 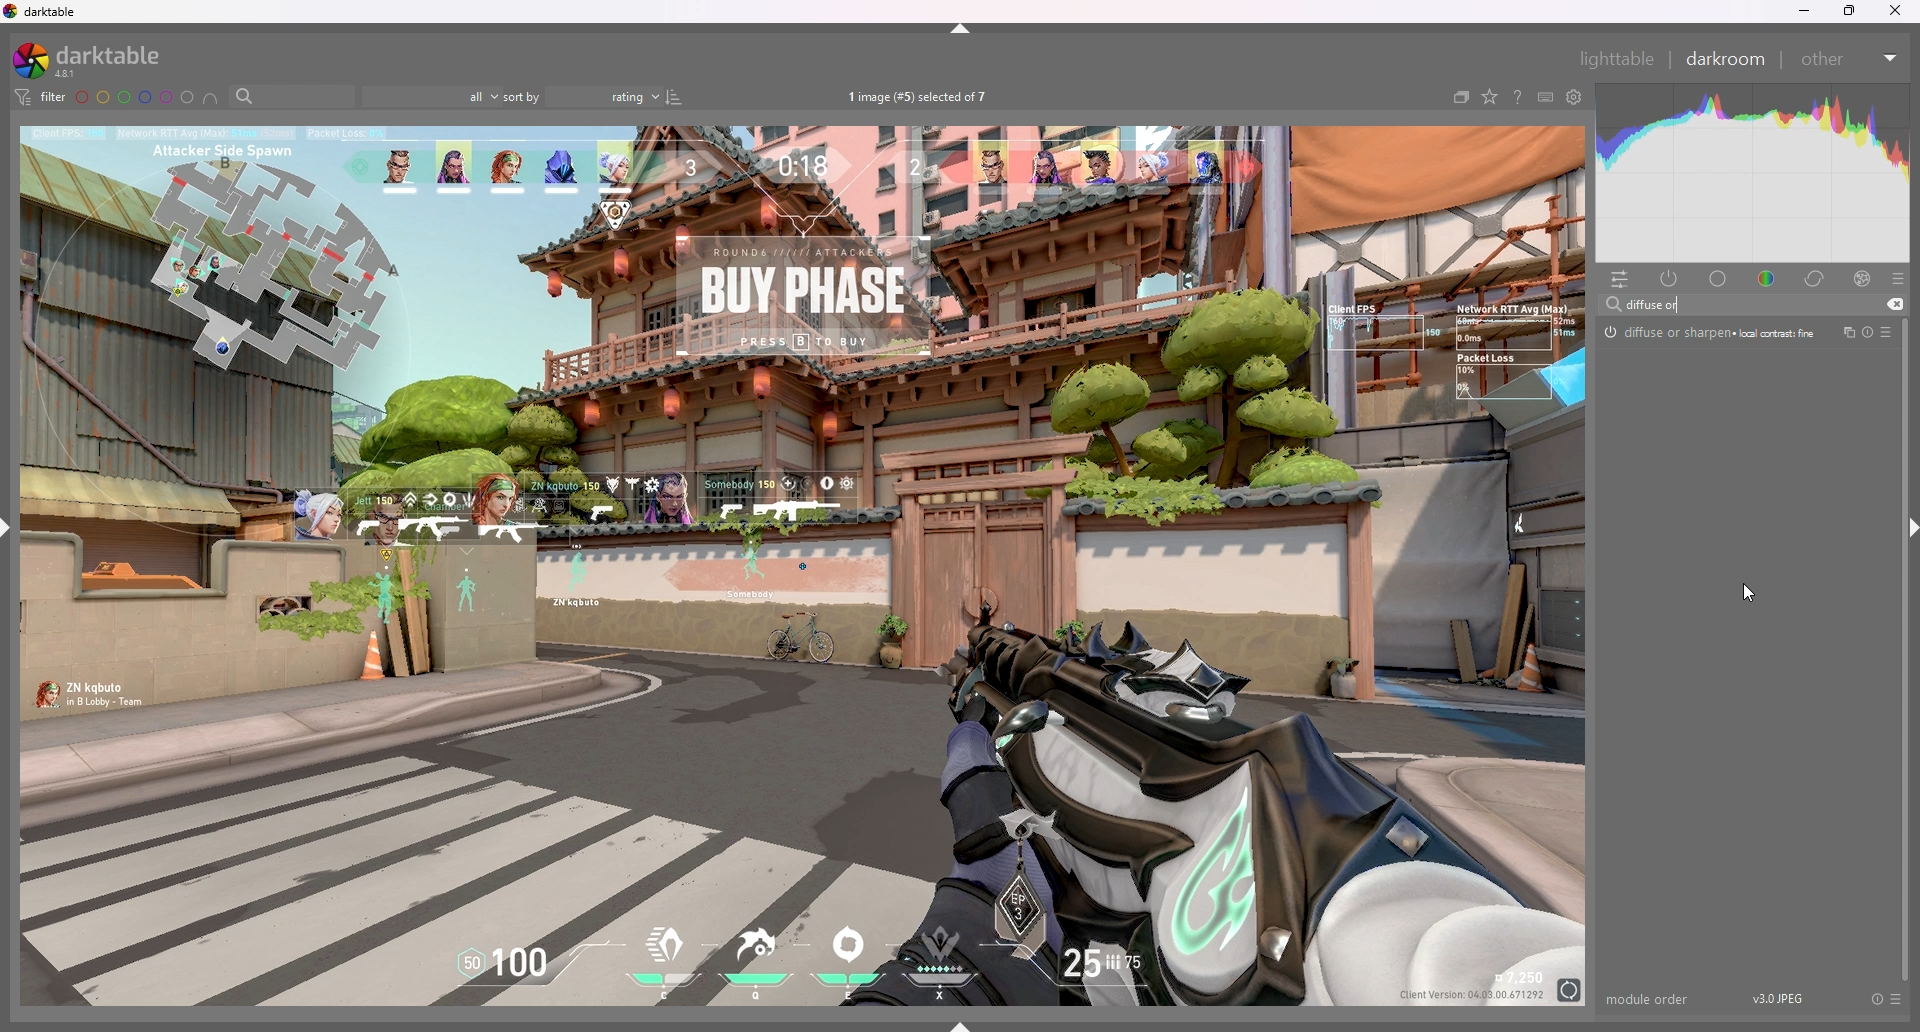 What do you see at coordinates (1875, 999) in the screenshot?
I see `reset` at bounding box center [1875, 999].